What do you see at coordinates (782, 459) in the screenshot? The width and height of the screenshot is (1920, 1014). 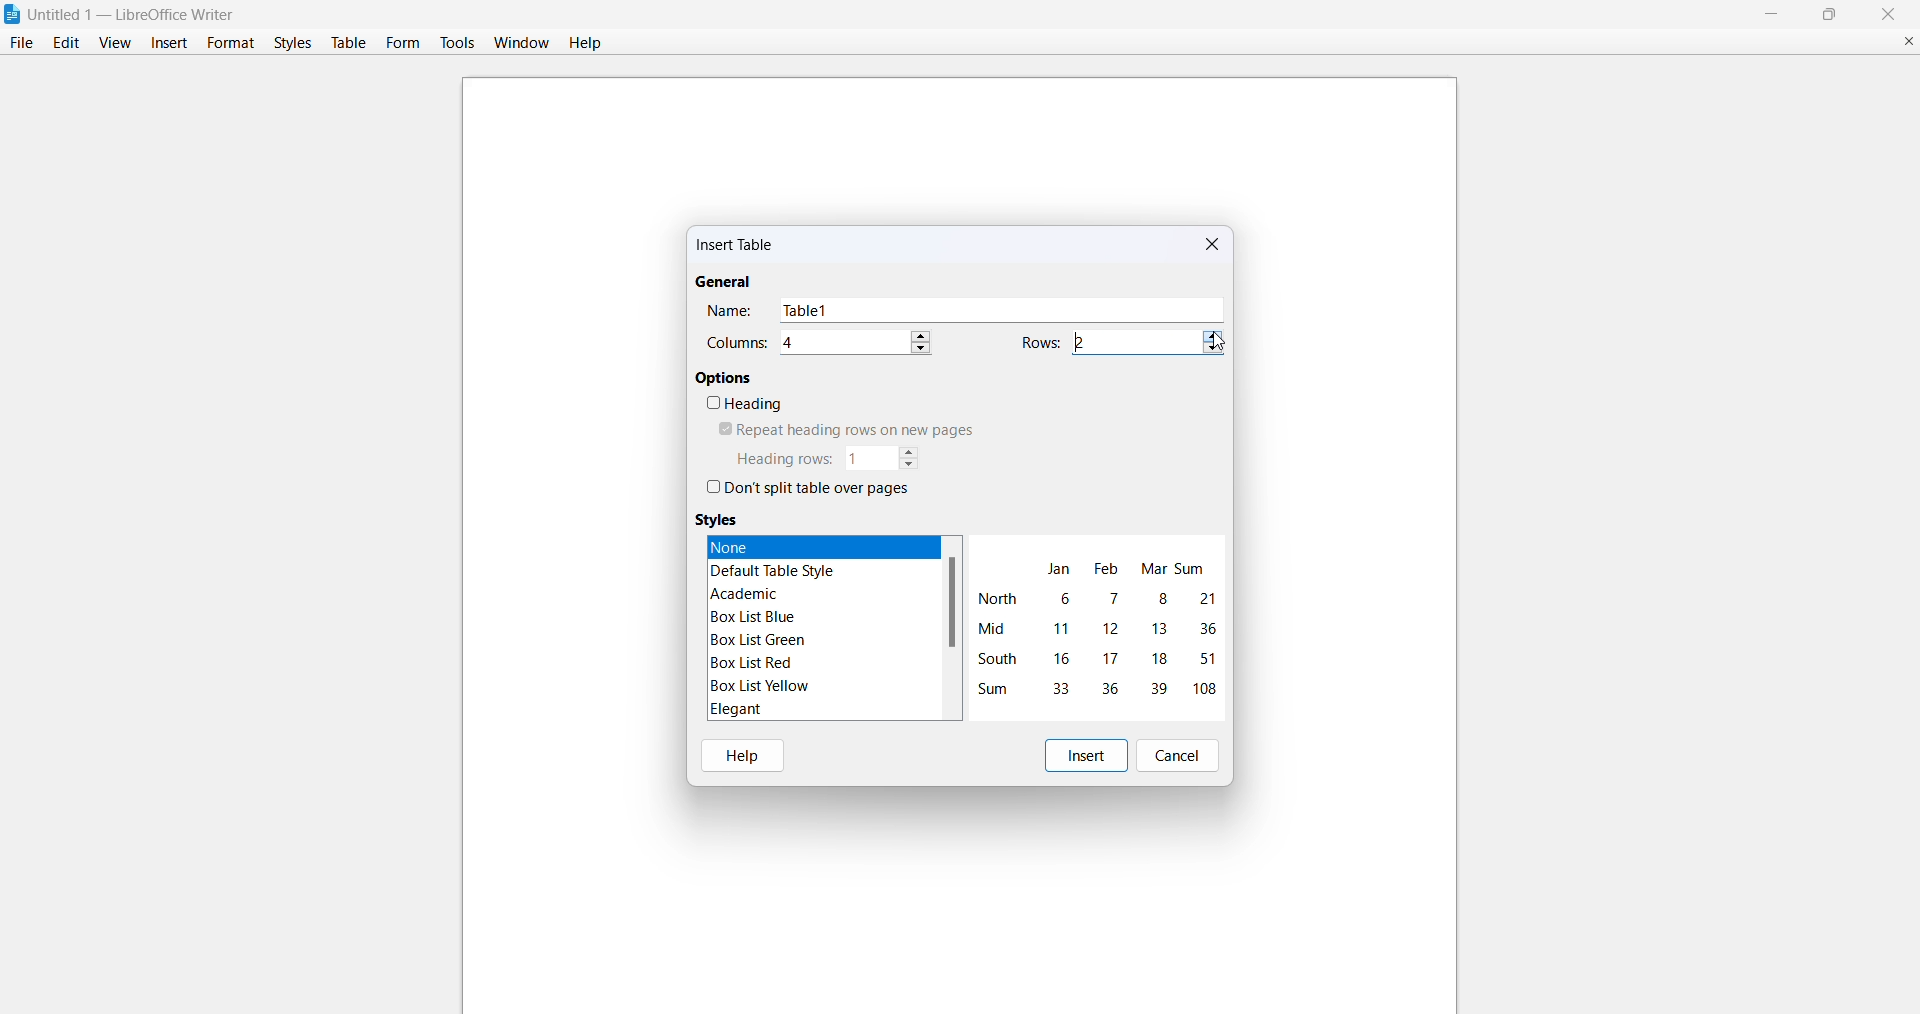 I see `heading rows` at bounding box center [782, 459].